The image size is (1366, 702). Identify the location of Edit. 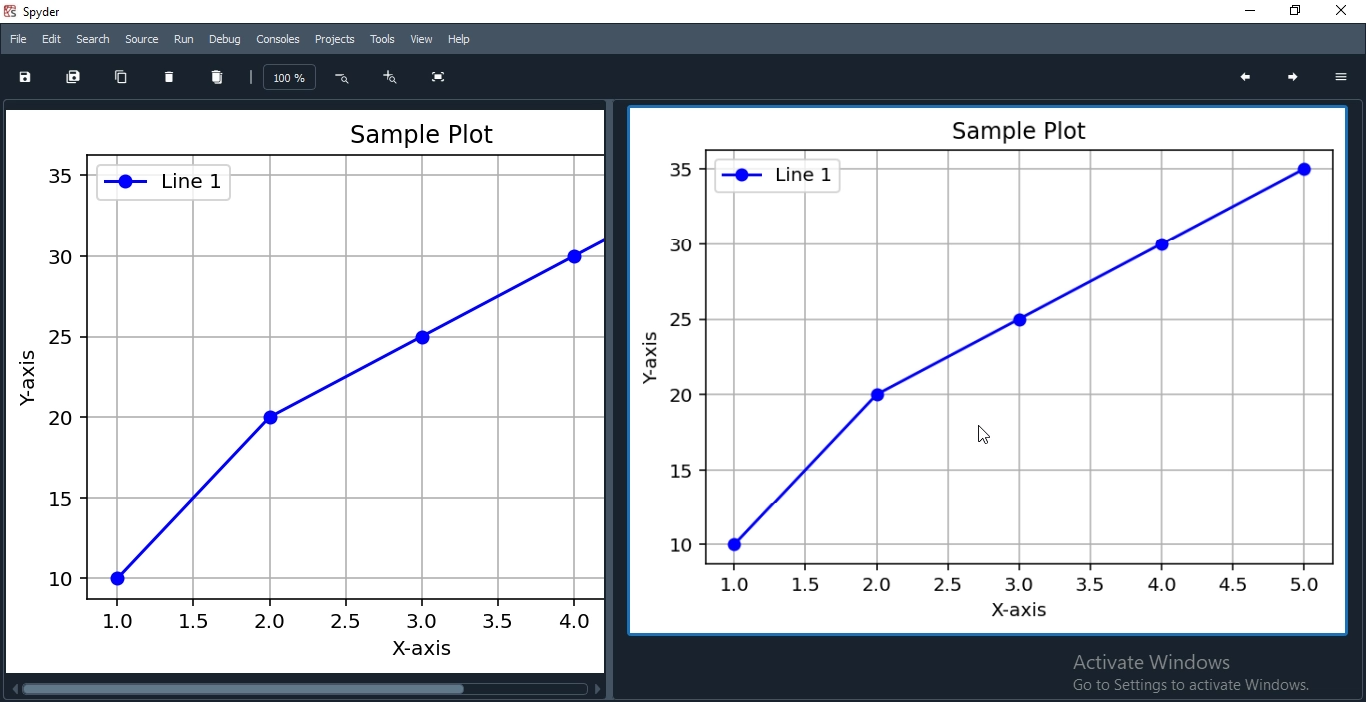
(49, 39).